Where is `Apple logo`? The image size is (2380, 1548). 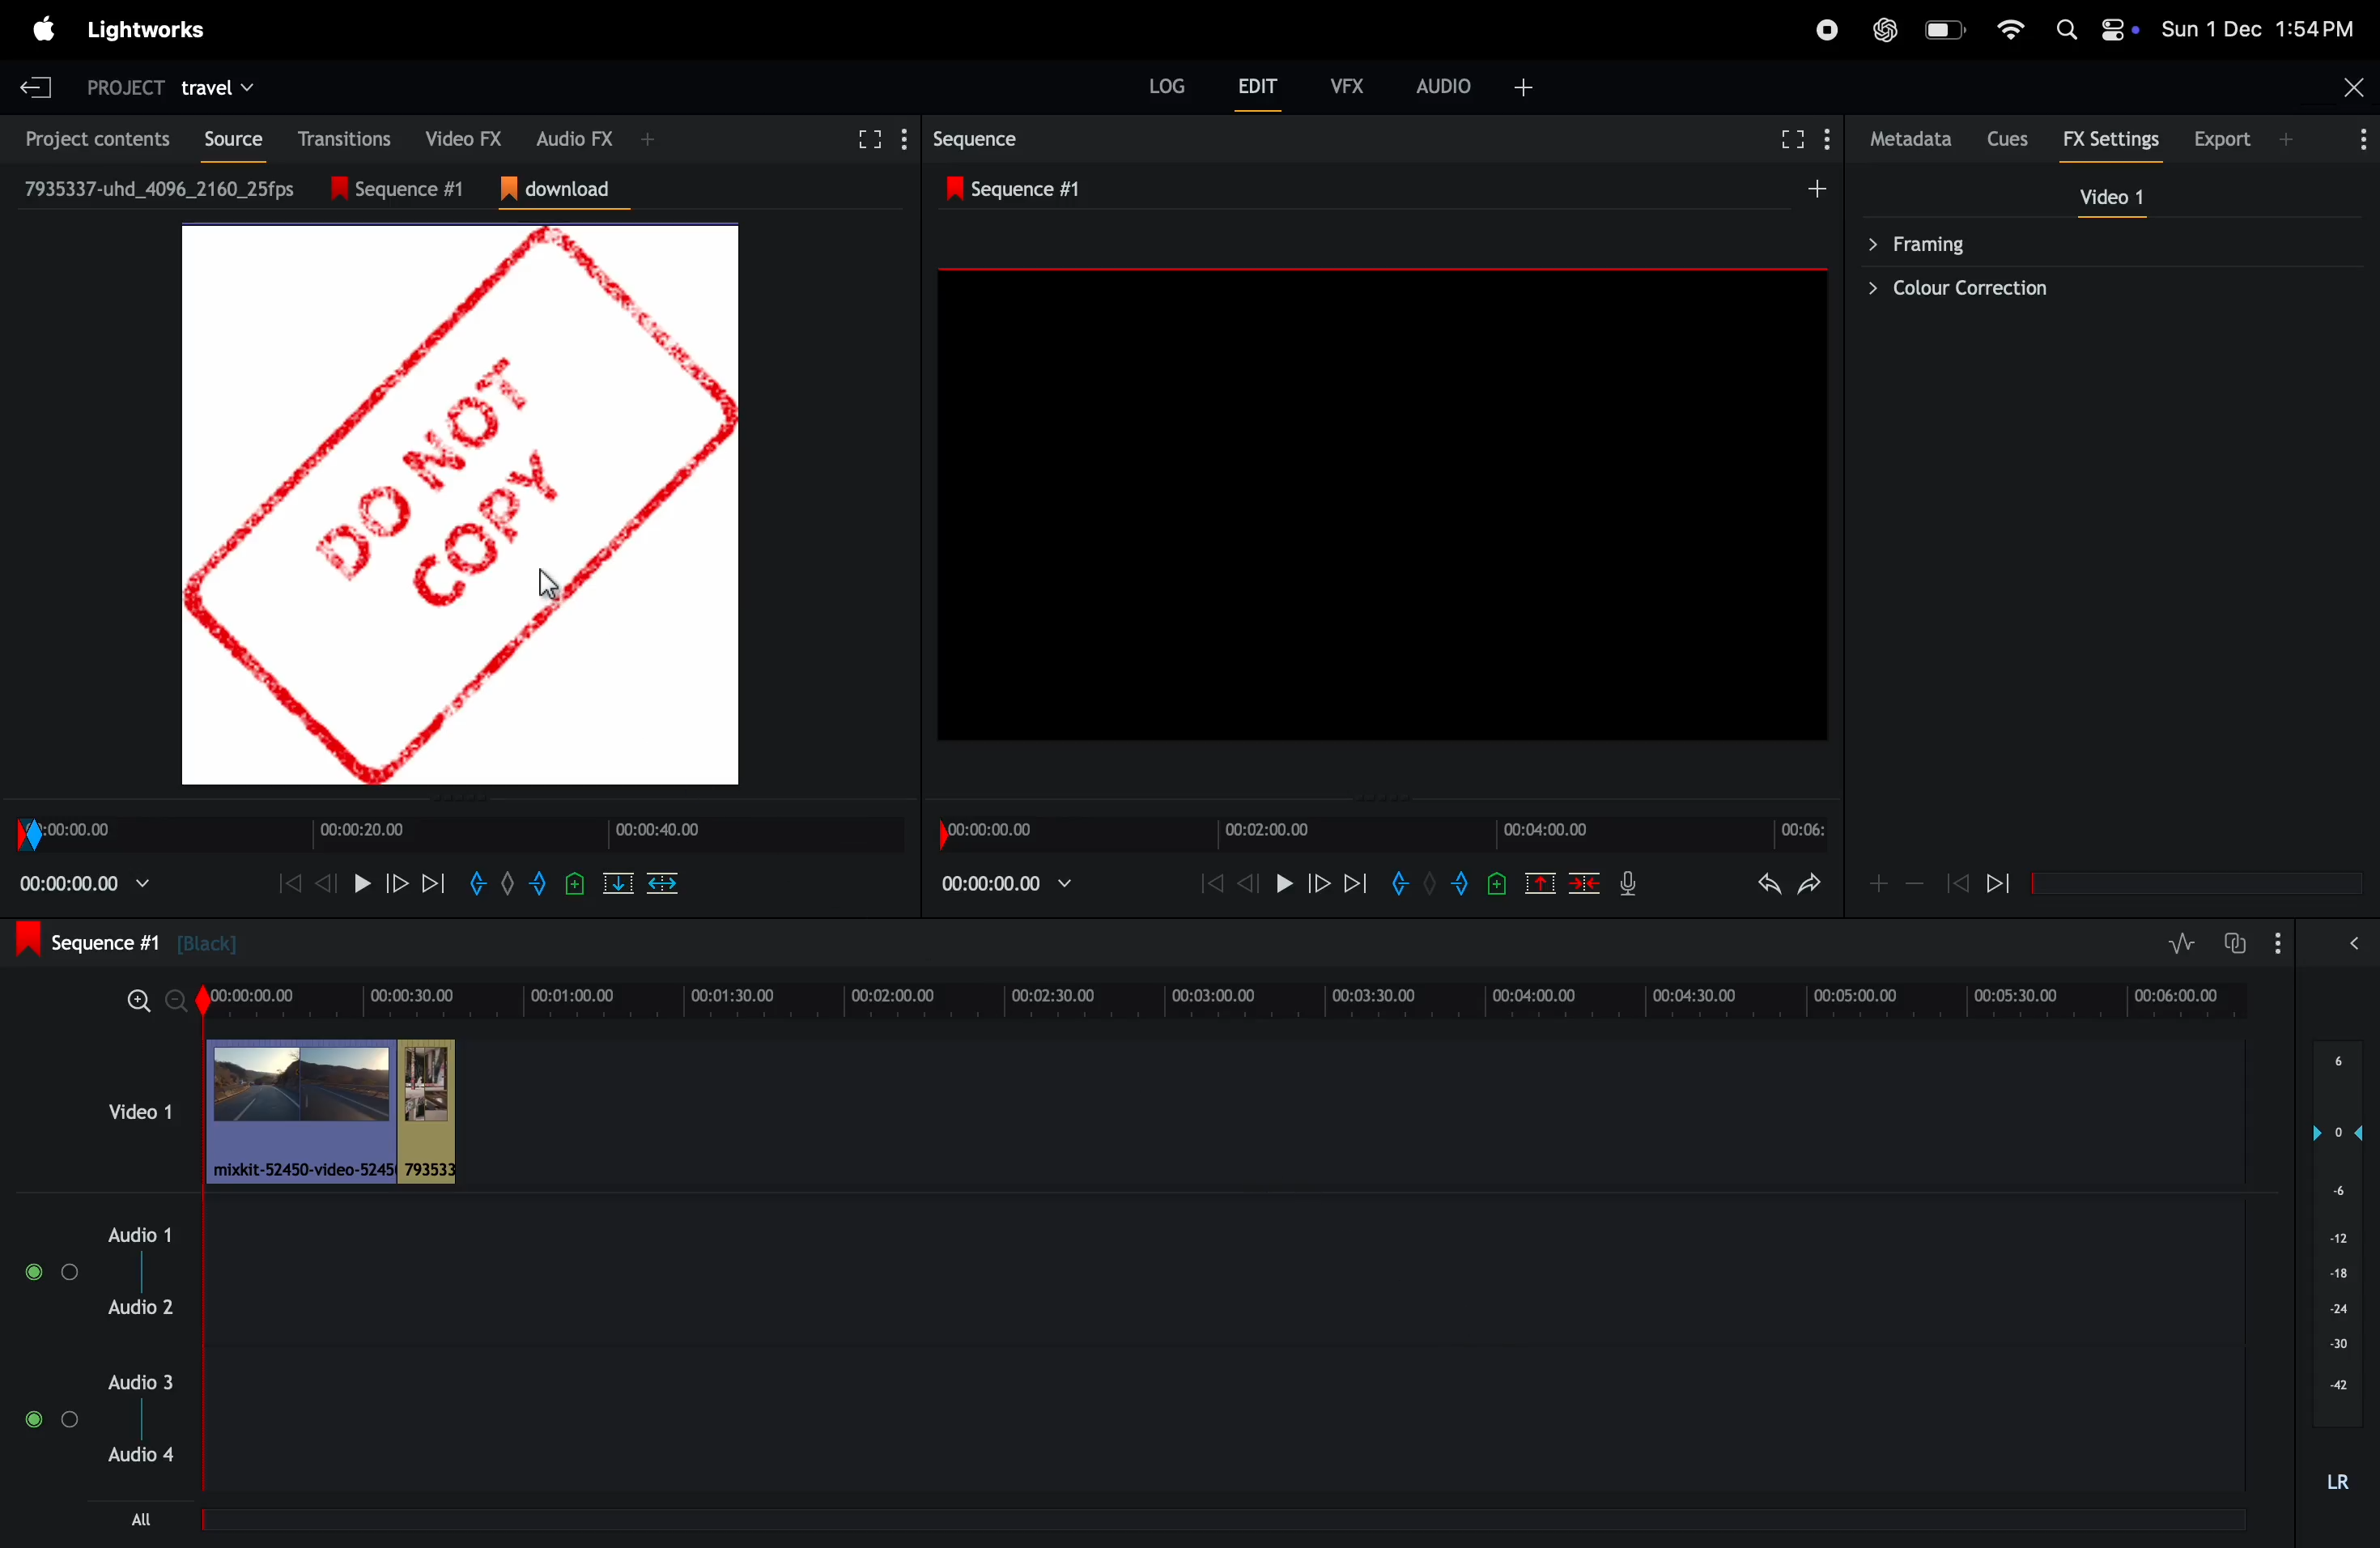 Apple logo is located at coordinates (45, 29).